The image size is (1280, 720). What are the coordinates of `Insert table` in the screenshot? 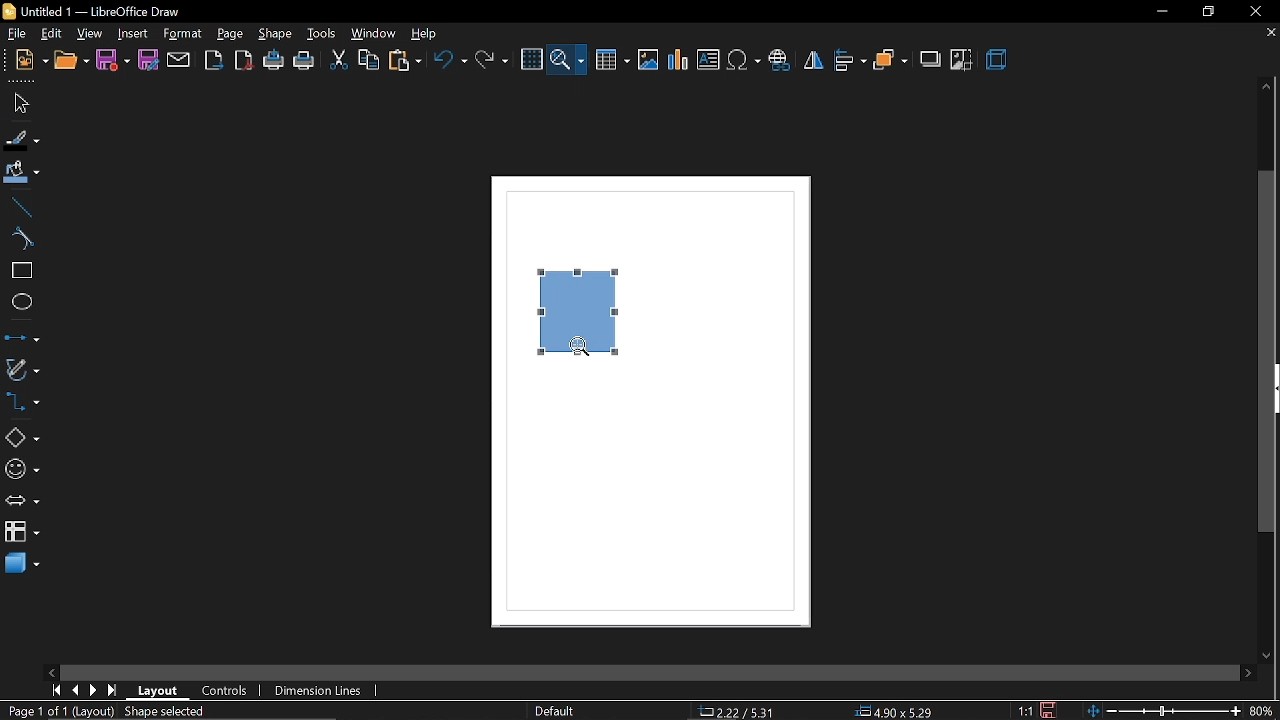 It's located at (610, 61).